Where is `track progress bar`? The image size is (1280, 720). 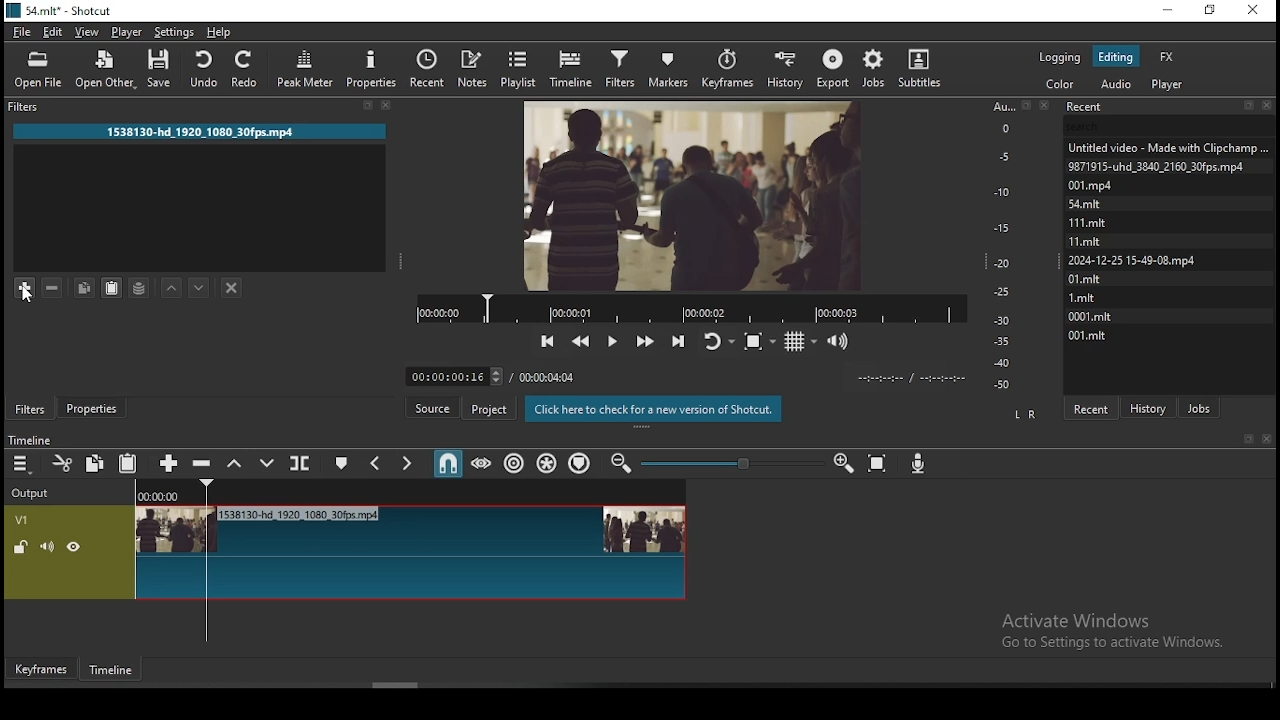 track progress bar is located at coordinates (693, 306).